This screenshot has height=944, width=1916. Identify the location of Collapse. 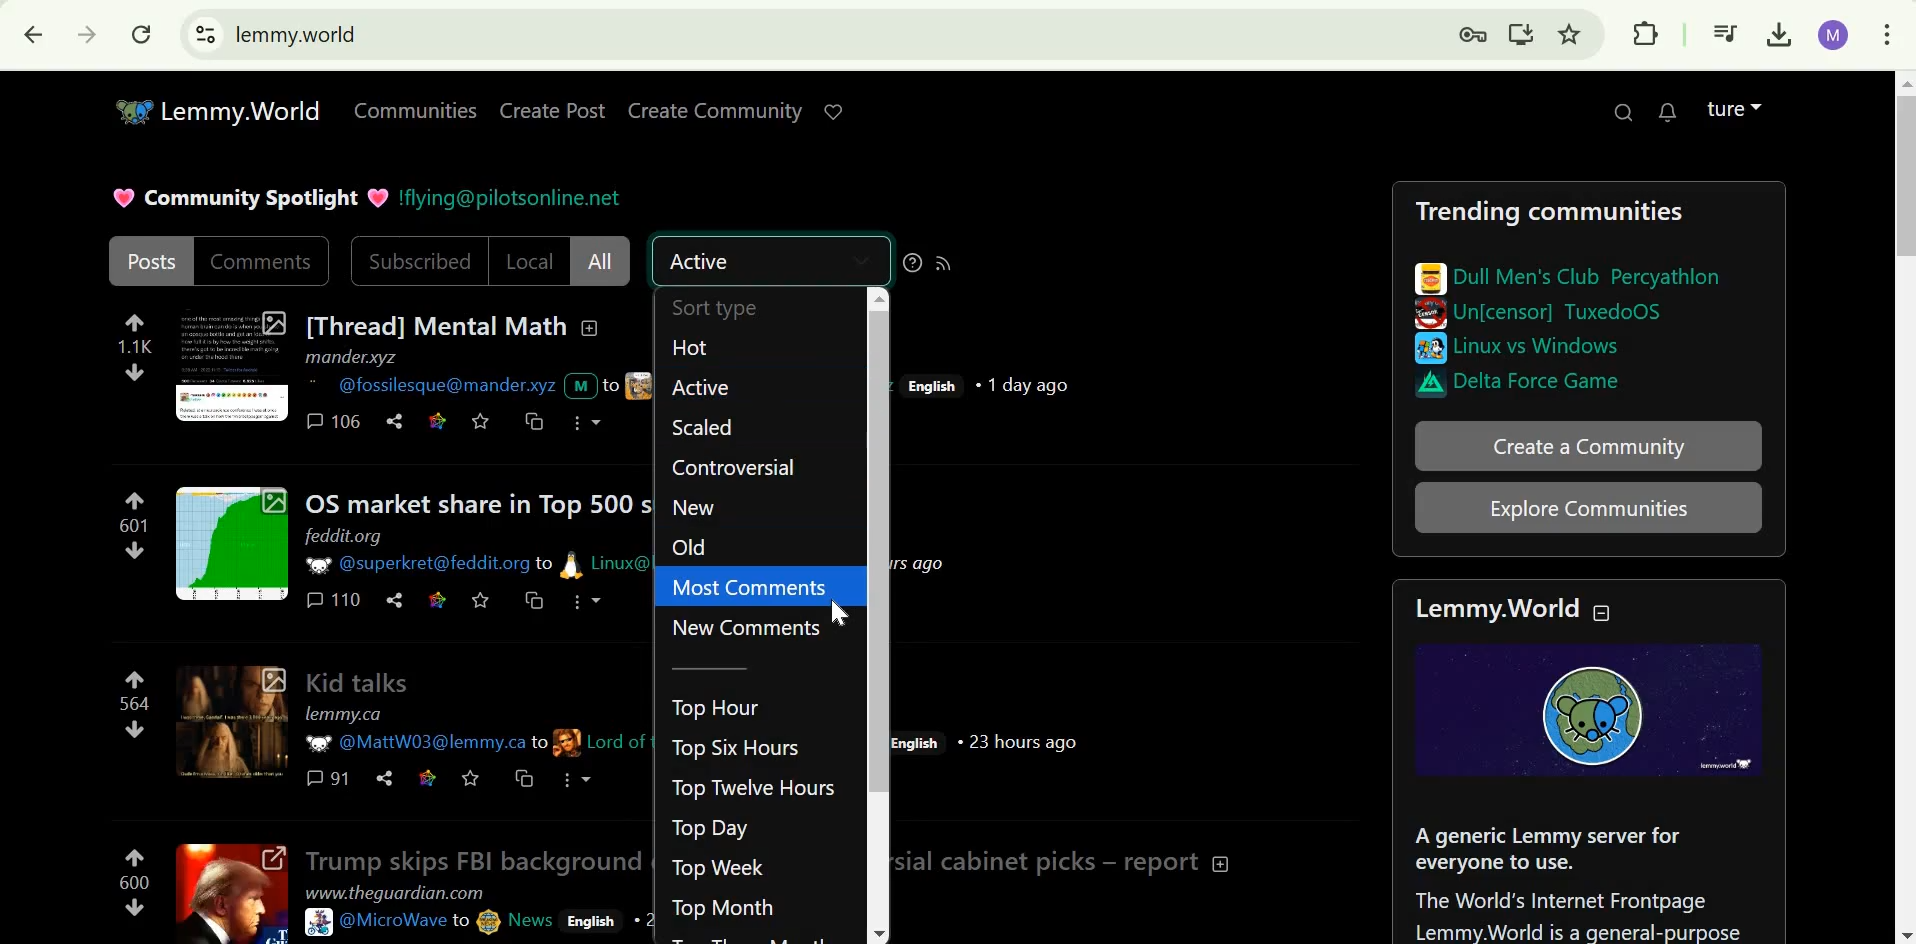
(1606, 609).